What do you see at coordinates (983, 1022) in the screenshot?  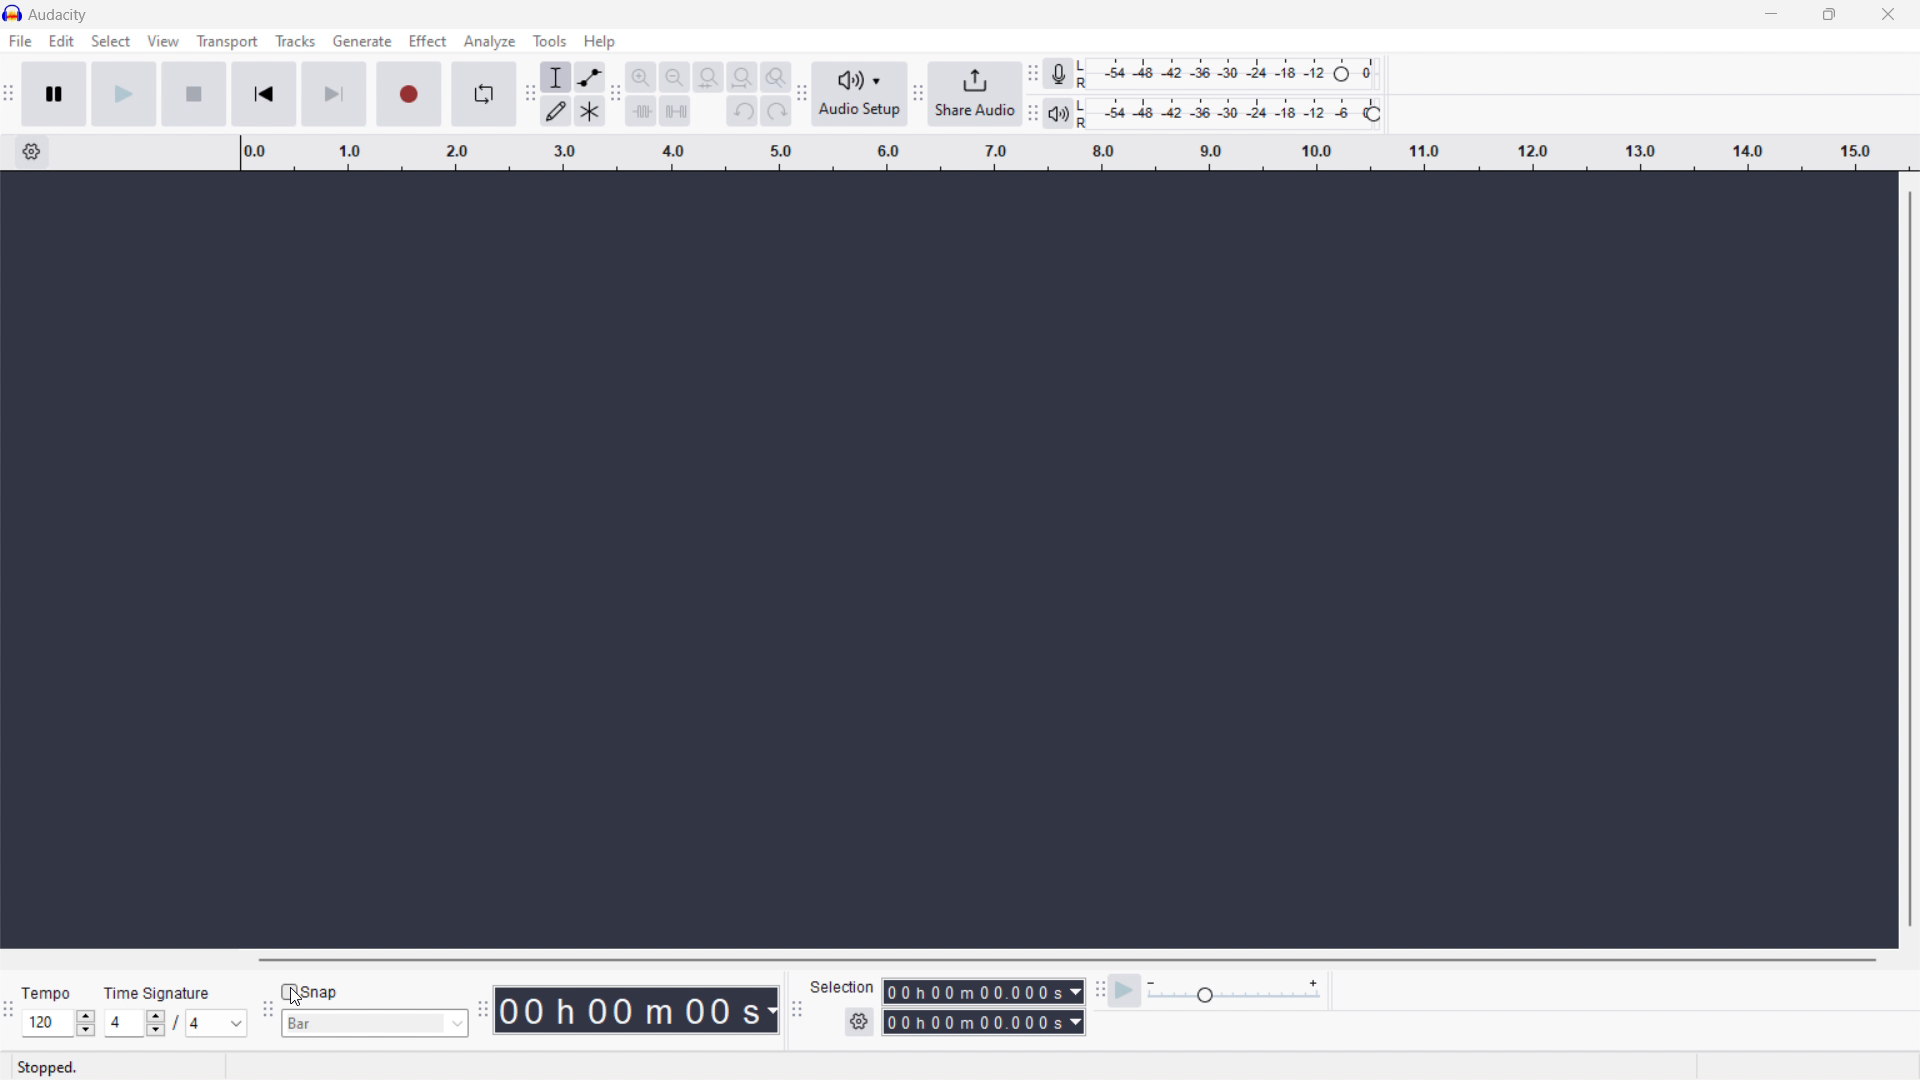 I see `selection end time` at bounding box center [983, 1022].